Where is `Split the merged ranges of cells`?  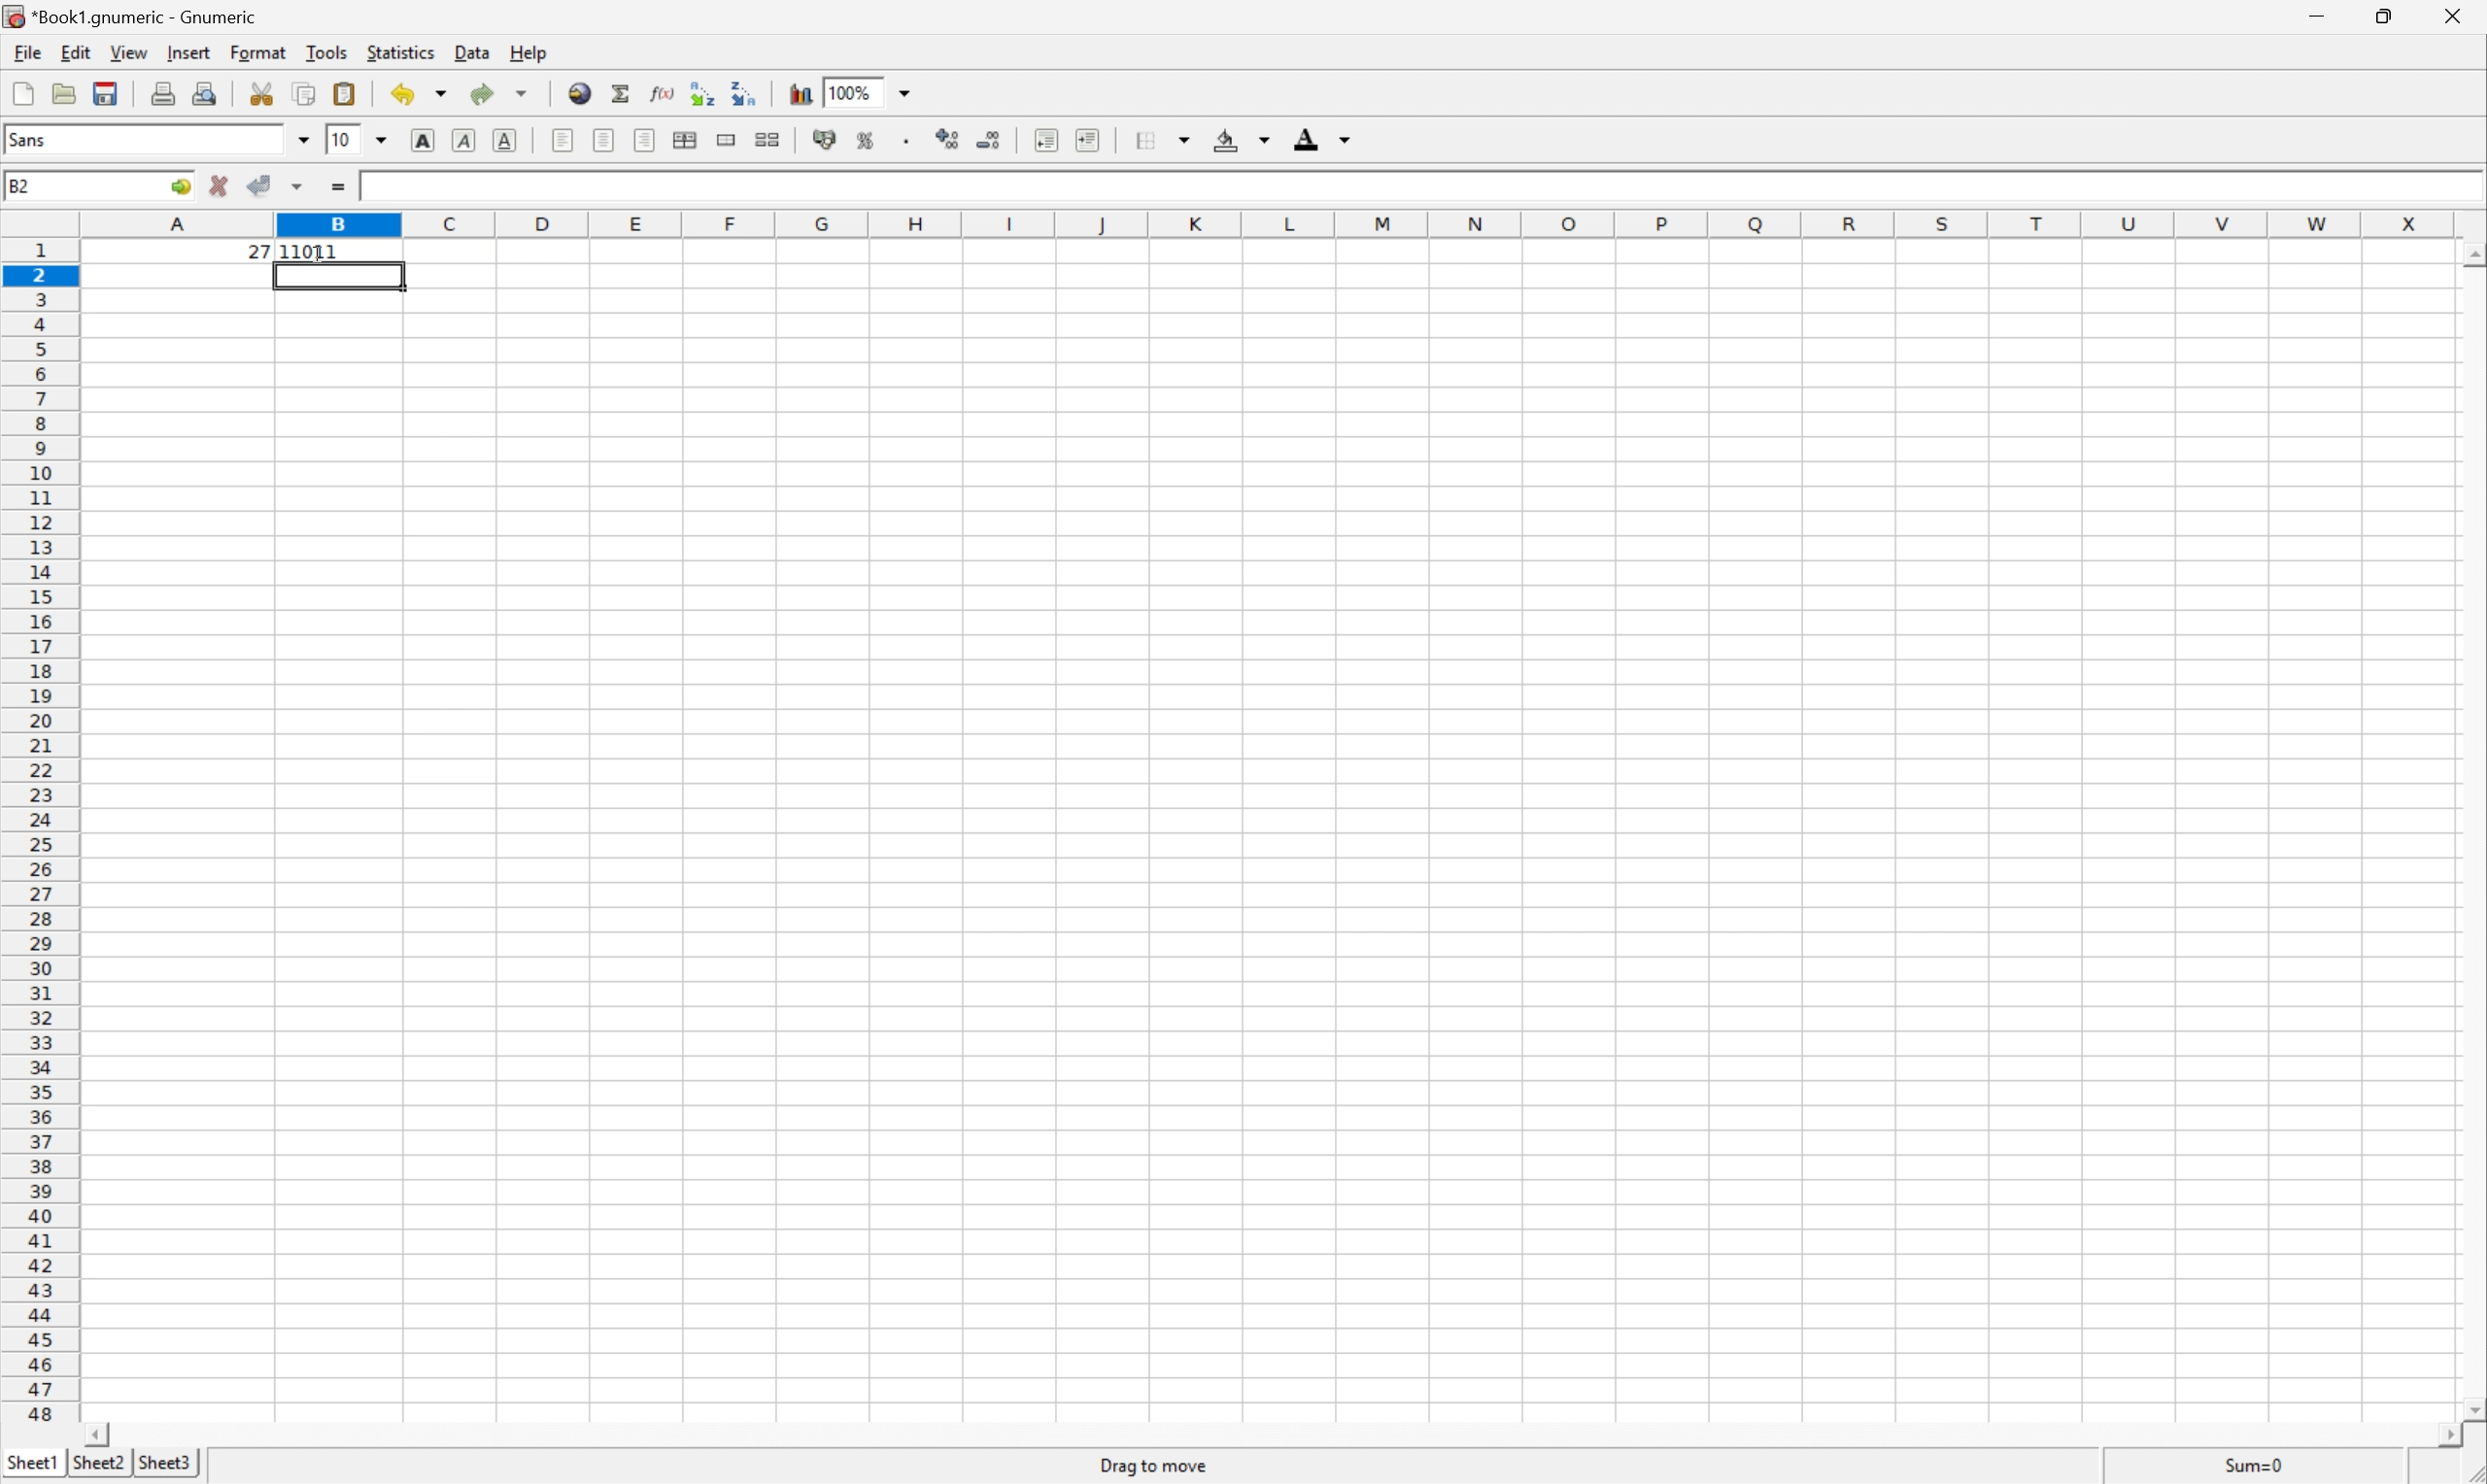 Split the merged ranges of cells is located at coordinates (767, 139).